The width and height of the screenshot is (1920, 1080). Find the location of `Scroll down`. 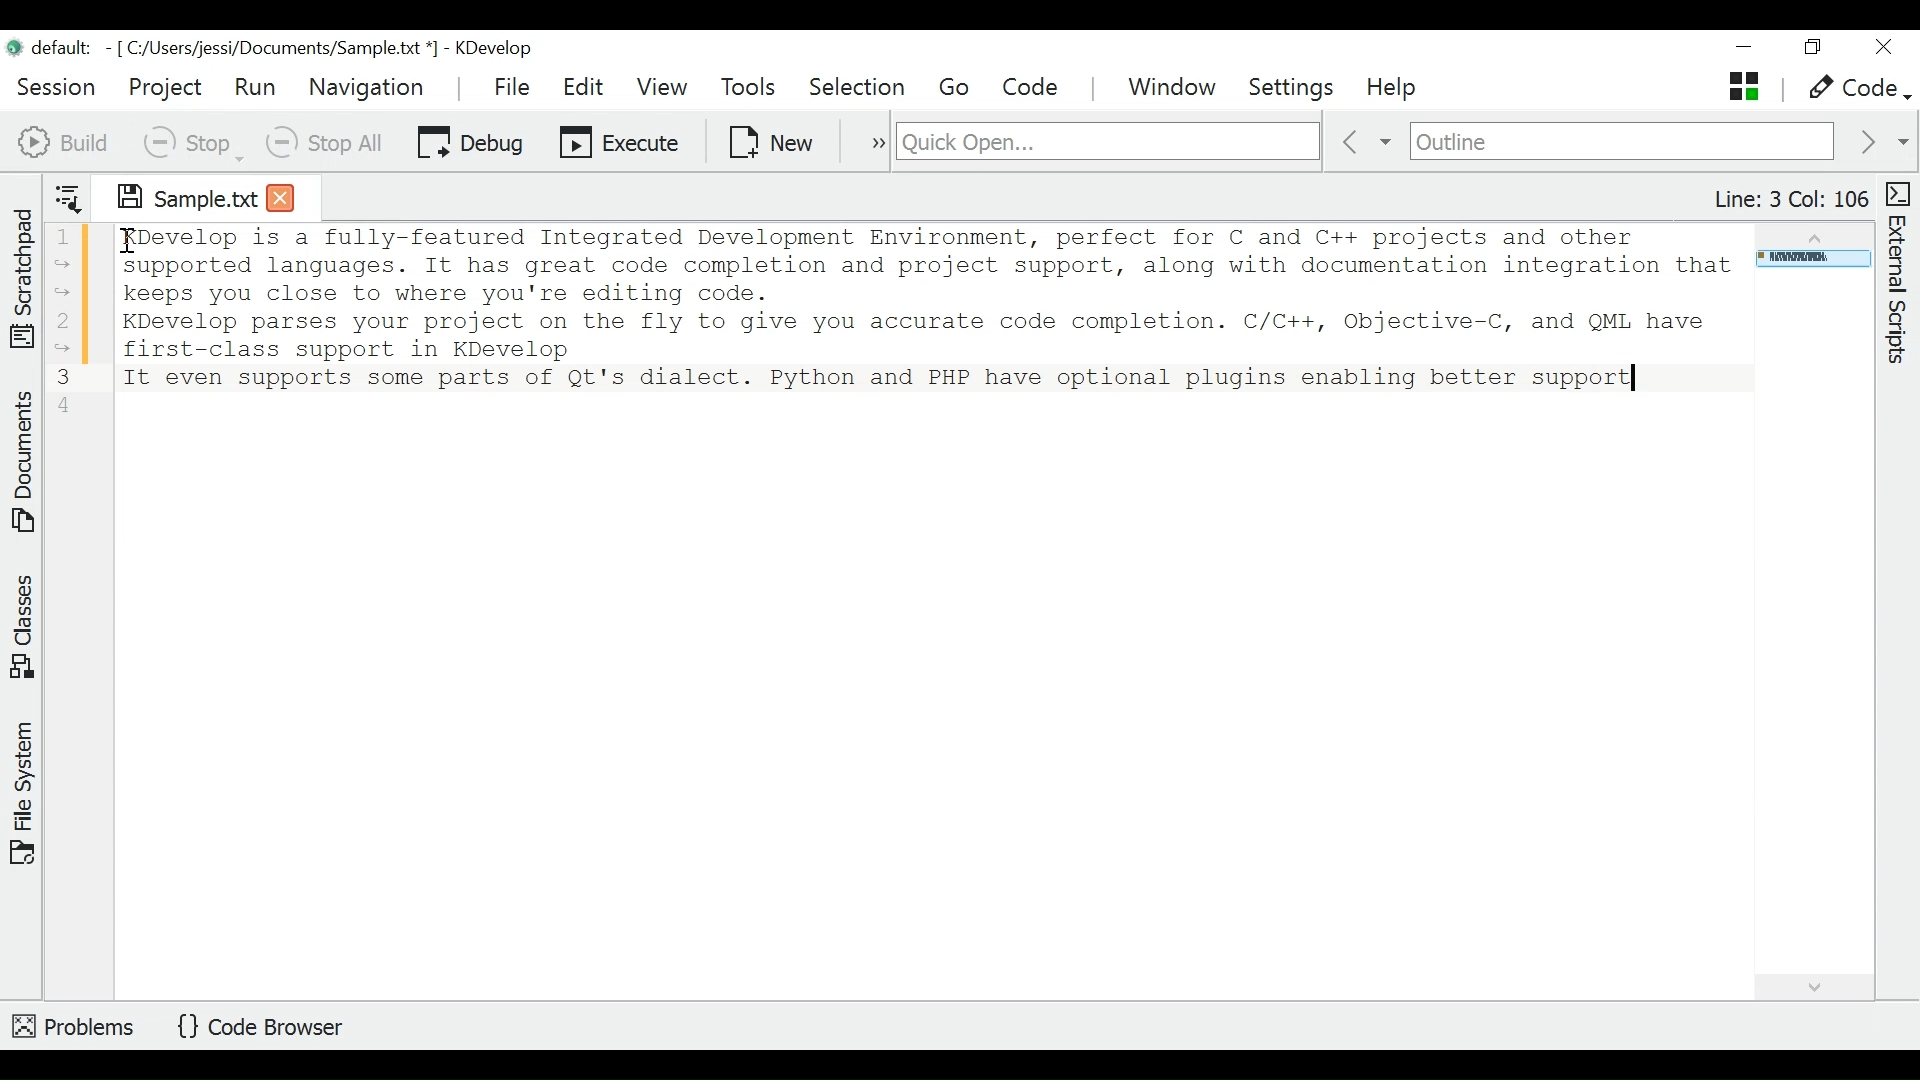

Scroll down is located at coordinates (1816, 984).